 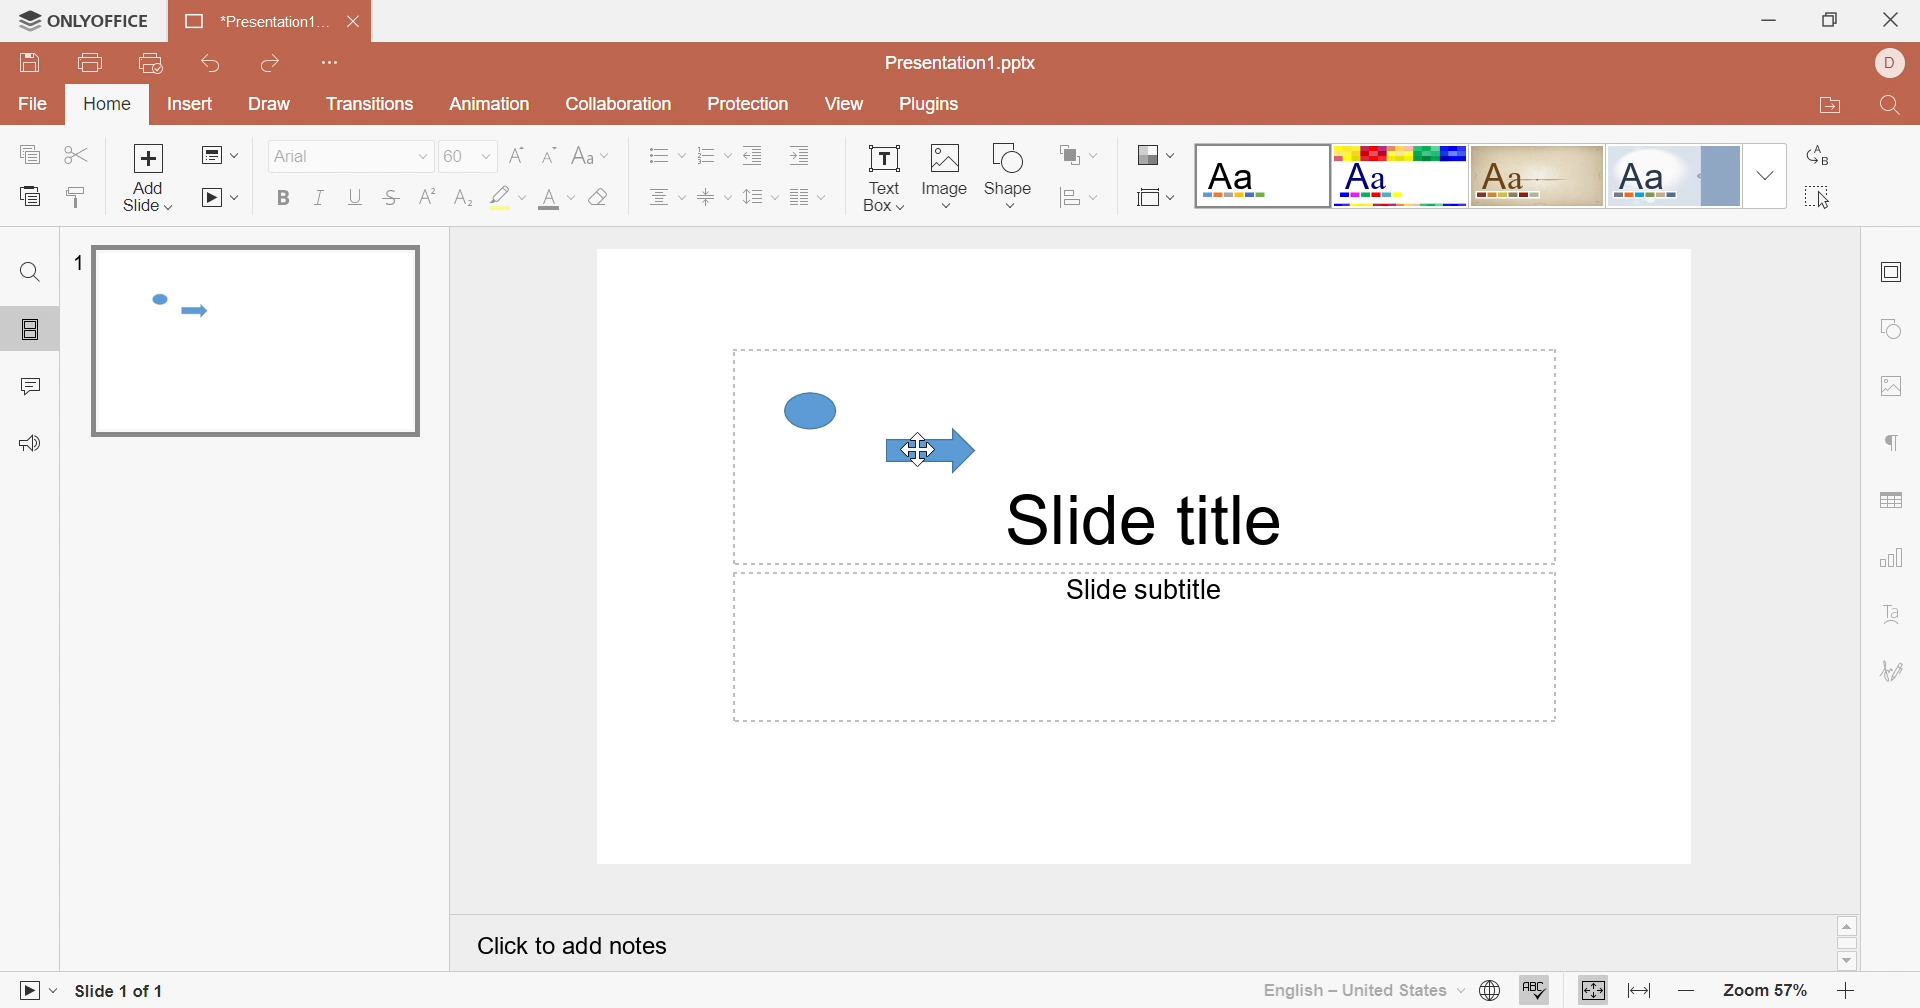 What do you see at coordinates (31, 274) in the screenshot?
I see `Find` at bounding box center [31, 274].